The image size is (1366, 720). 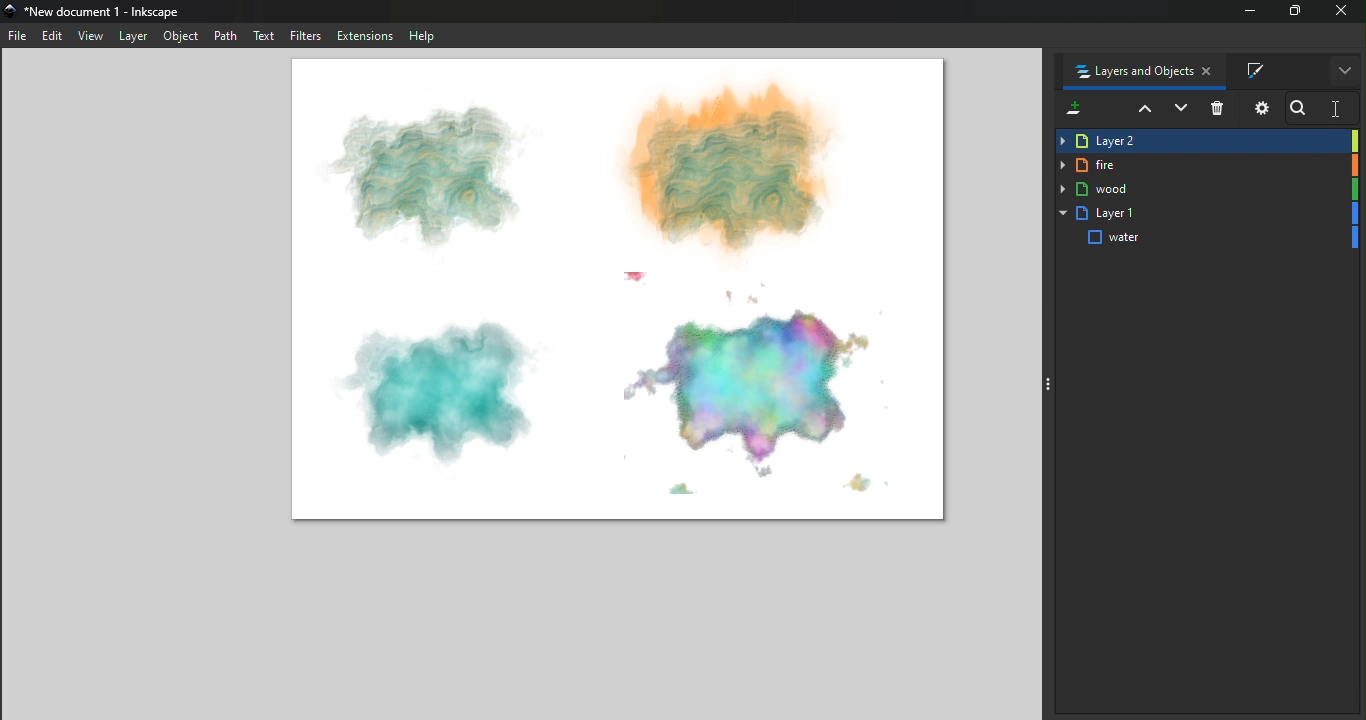 I want to click on Layer 2, so click(x=1206, y=142).